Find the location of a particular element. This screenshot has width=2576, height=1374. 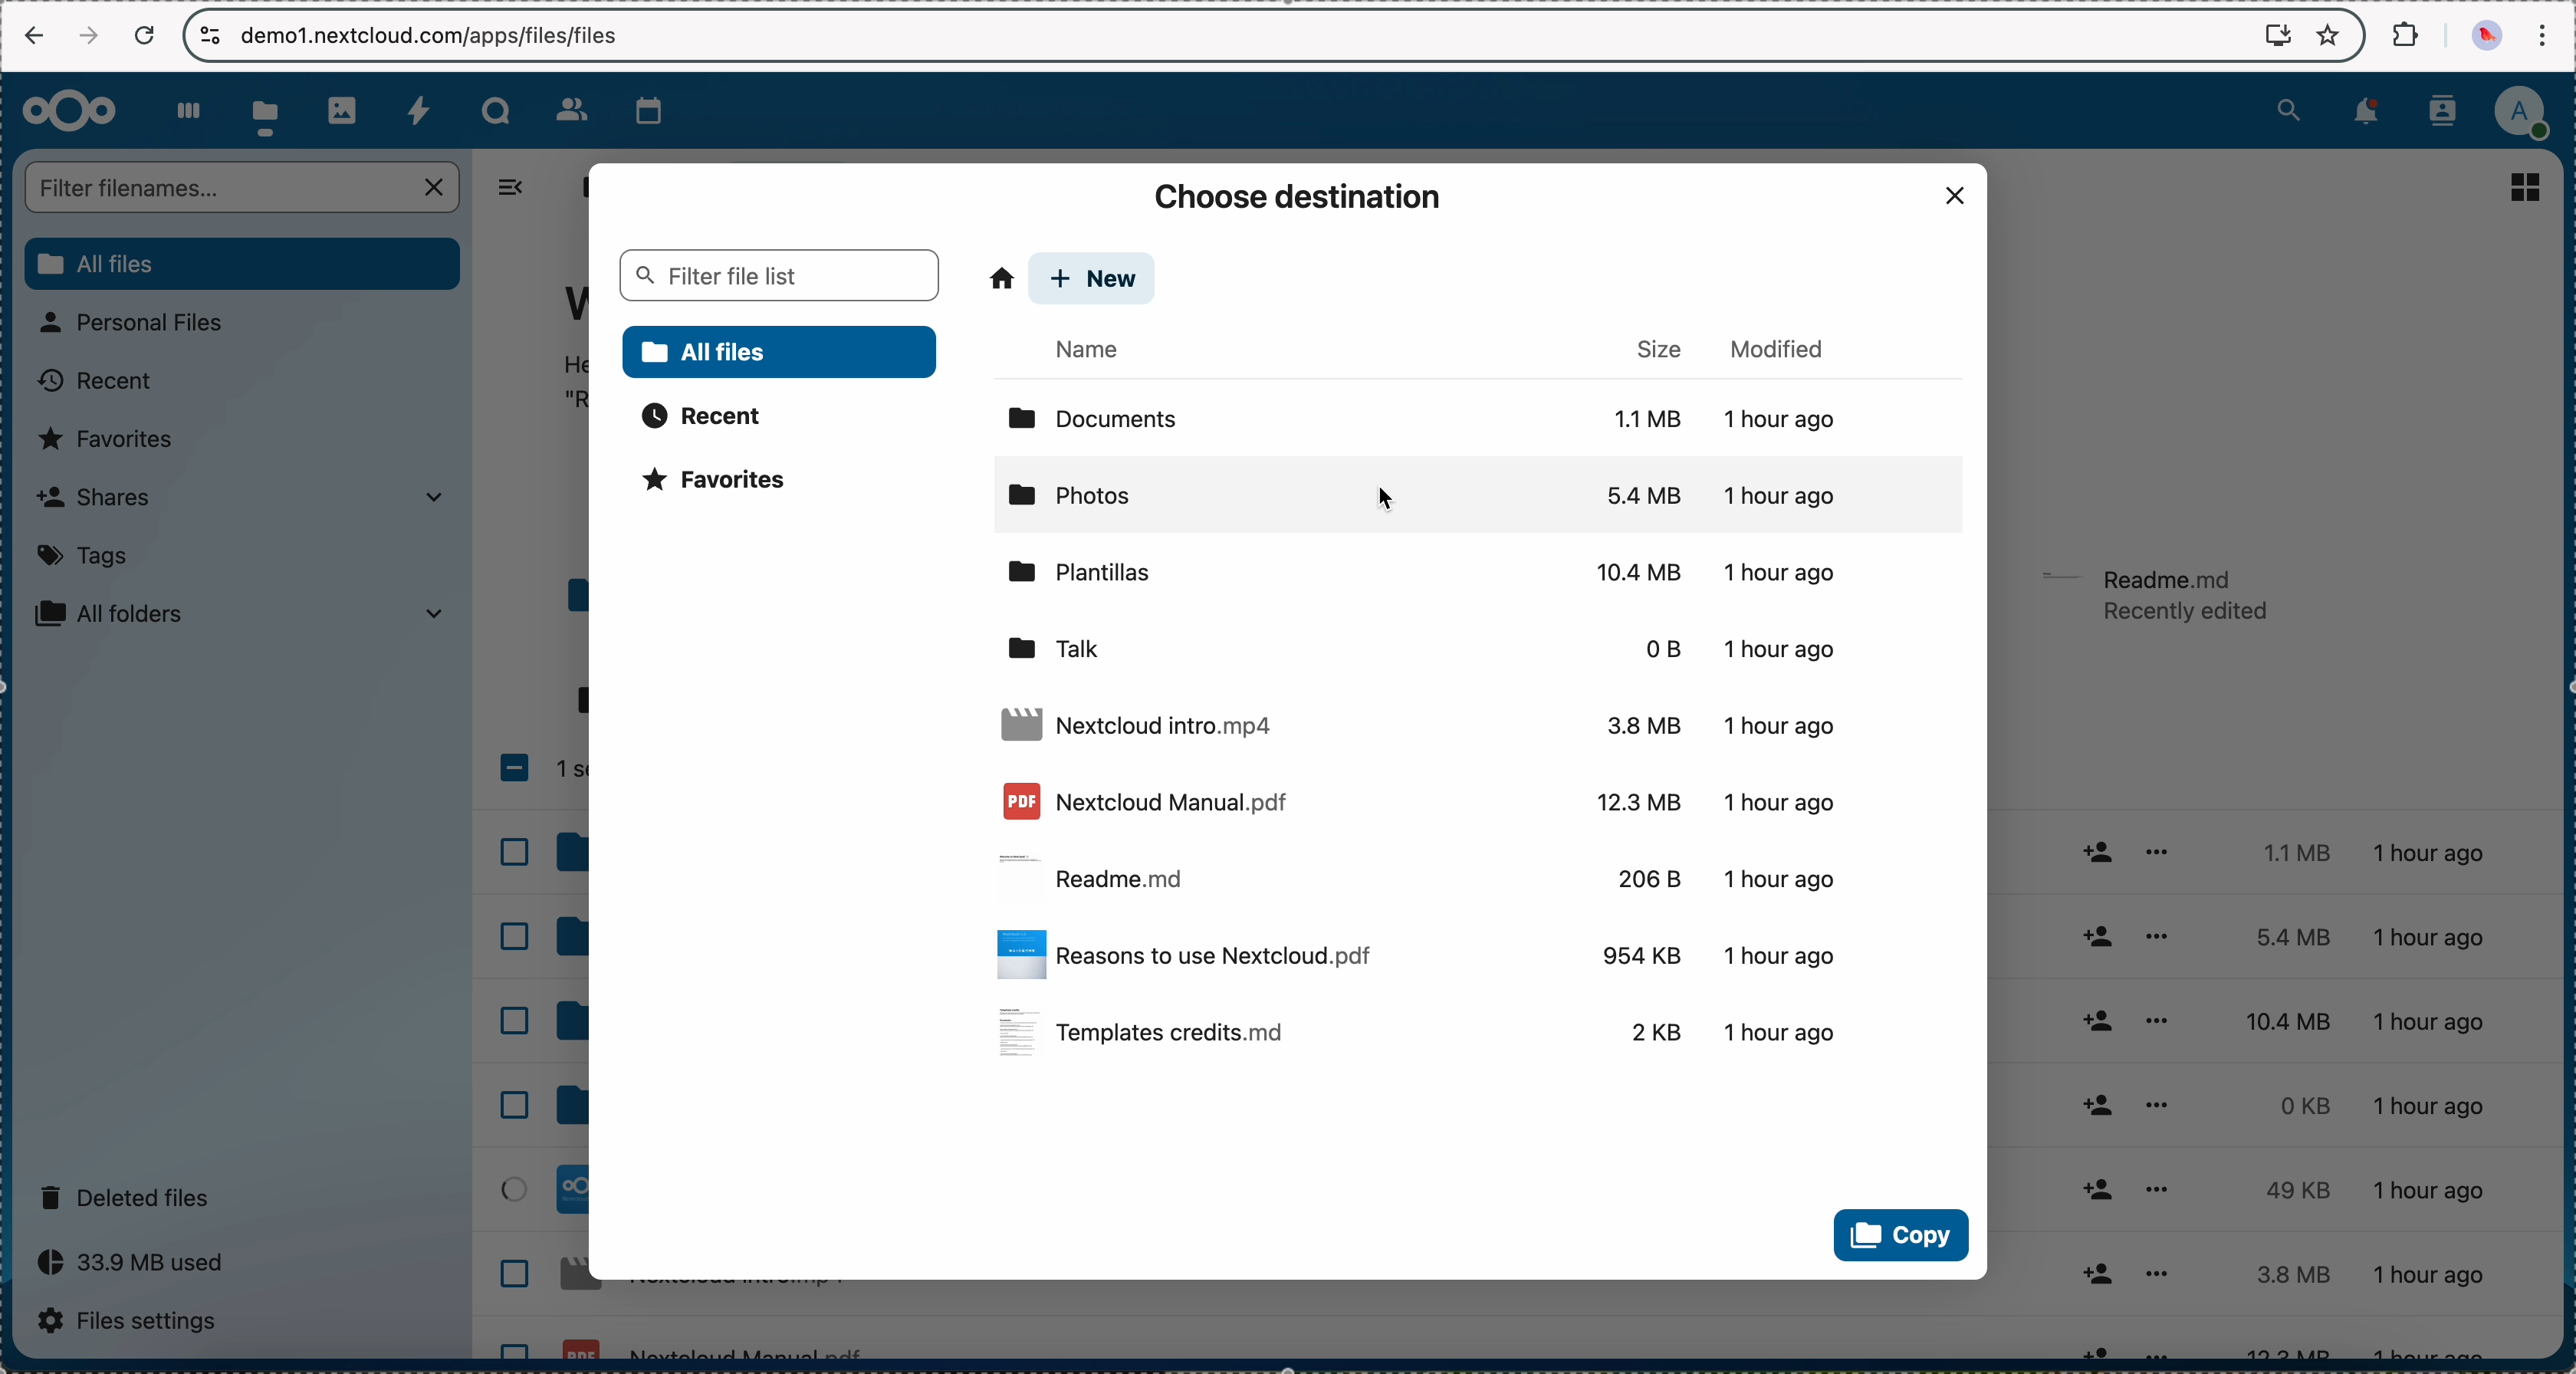

contacts is located at coordinates (559, 104).